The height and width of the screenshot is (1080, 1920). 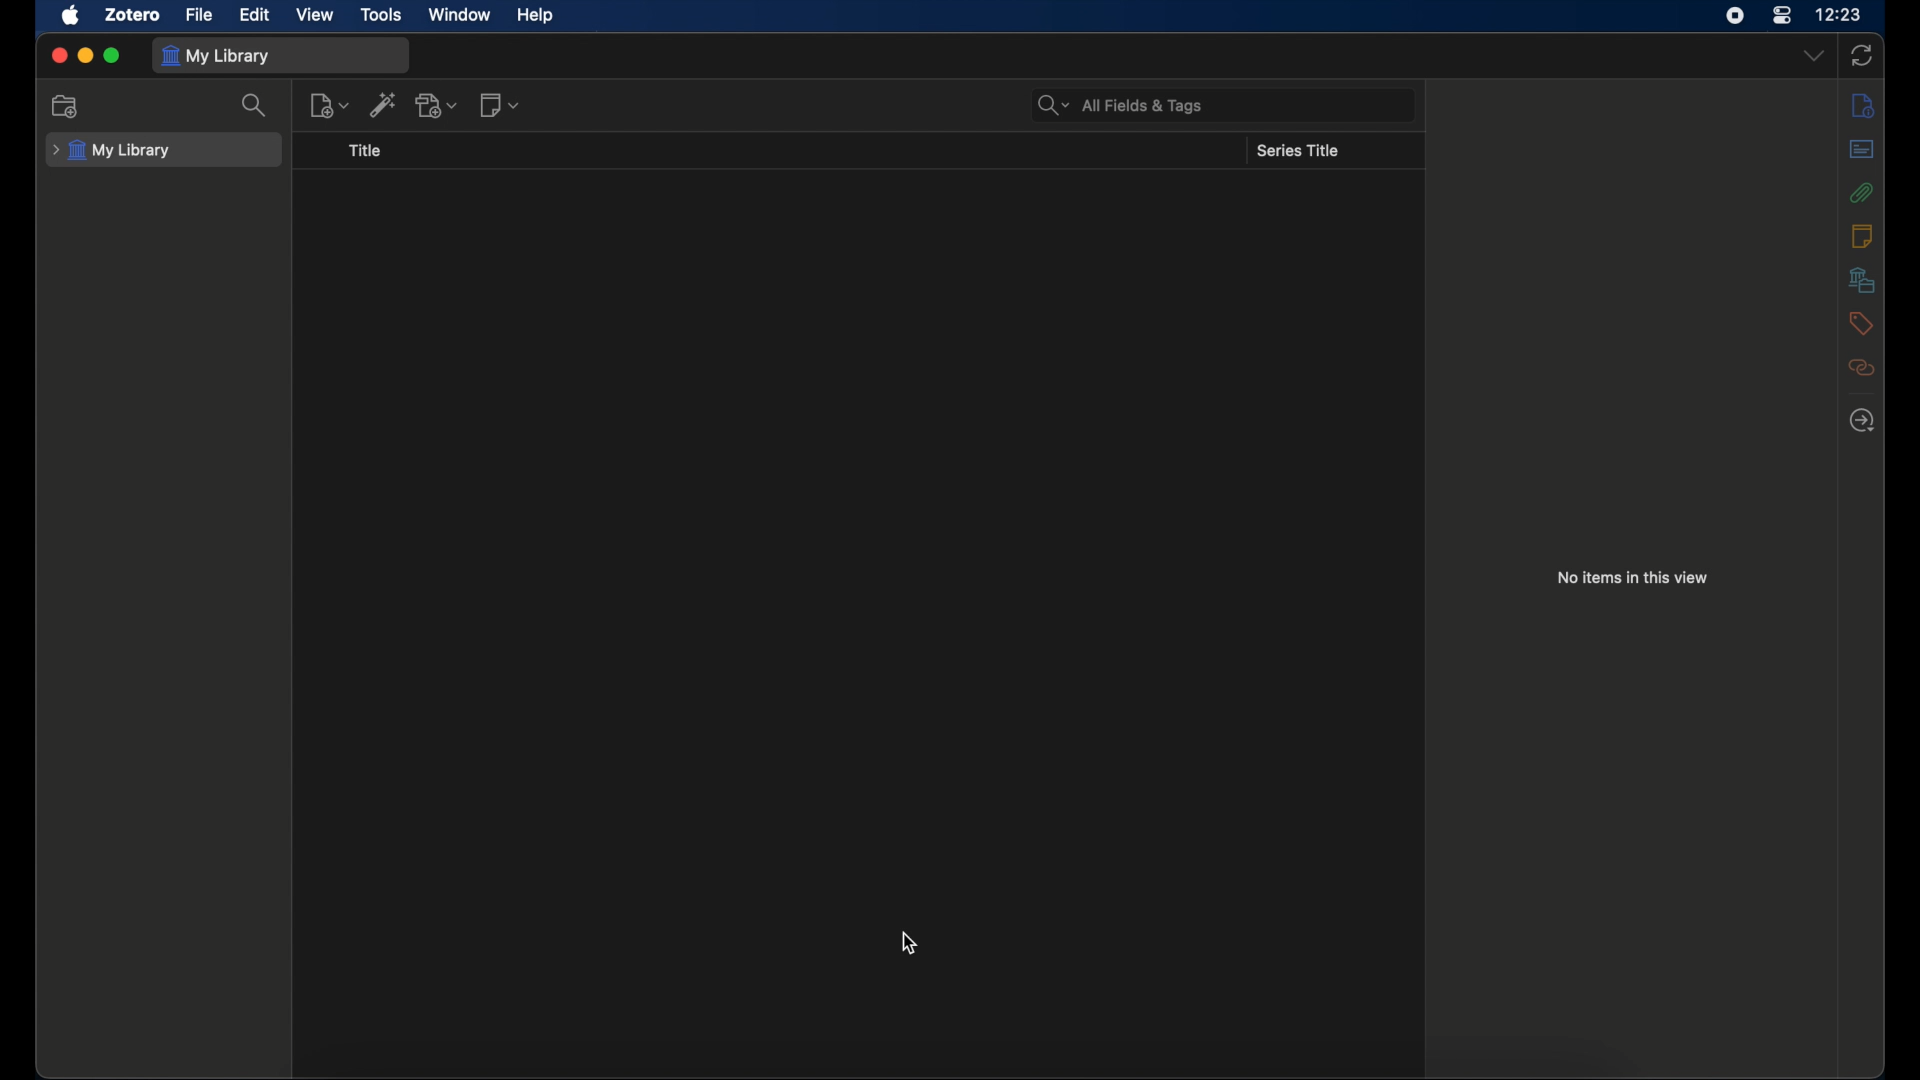 I want to click on search, so click(x=256, y=105).